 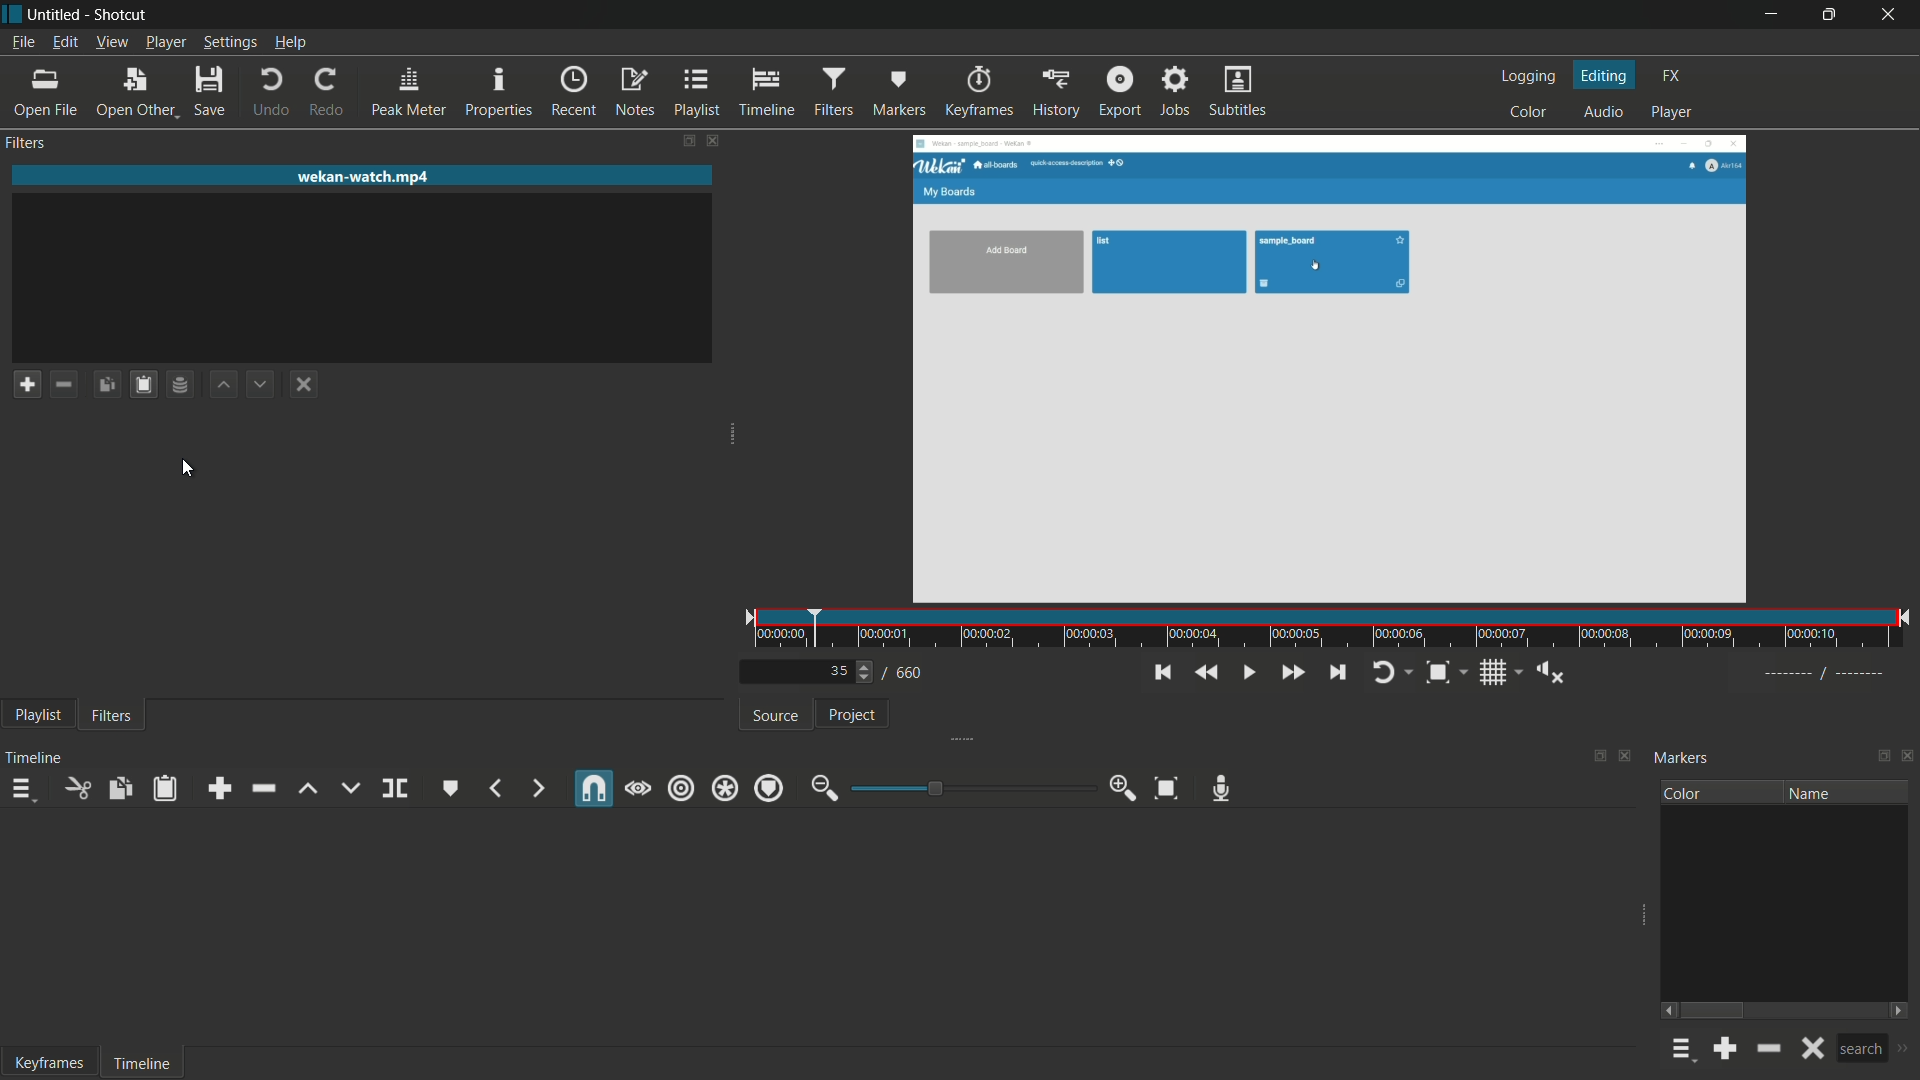 I want to click on overwrite, so click(x=350, y=788).